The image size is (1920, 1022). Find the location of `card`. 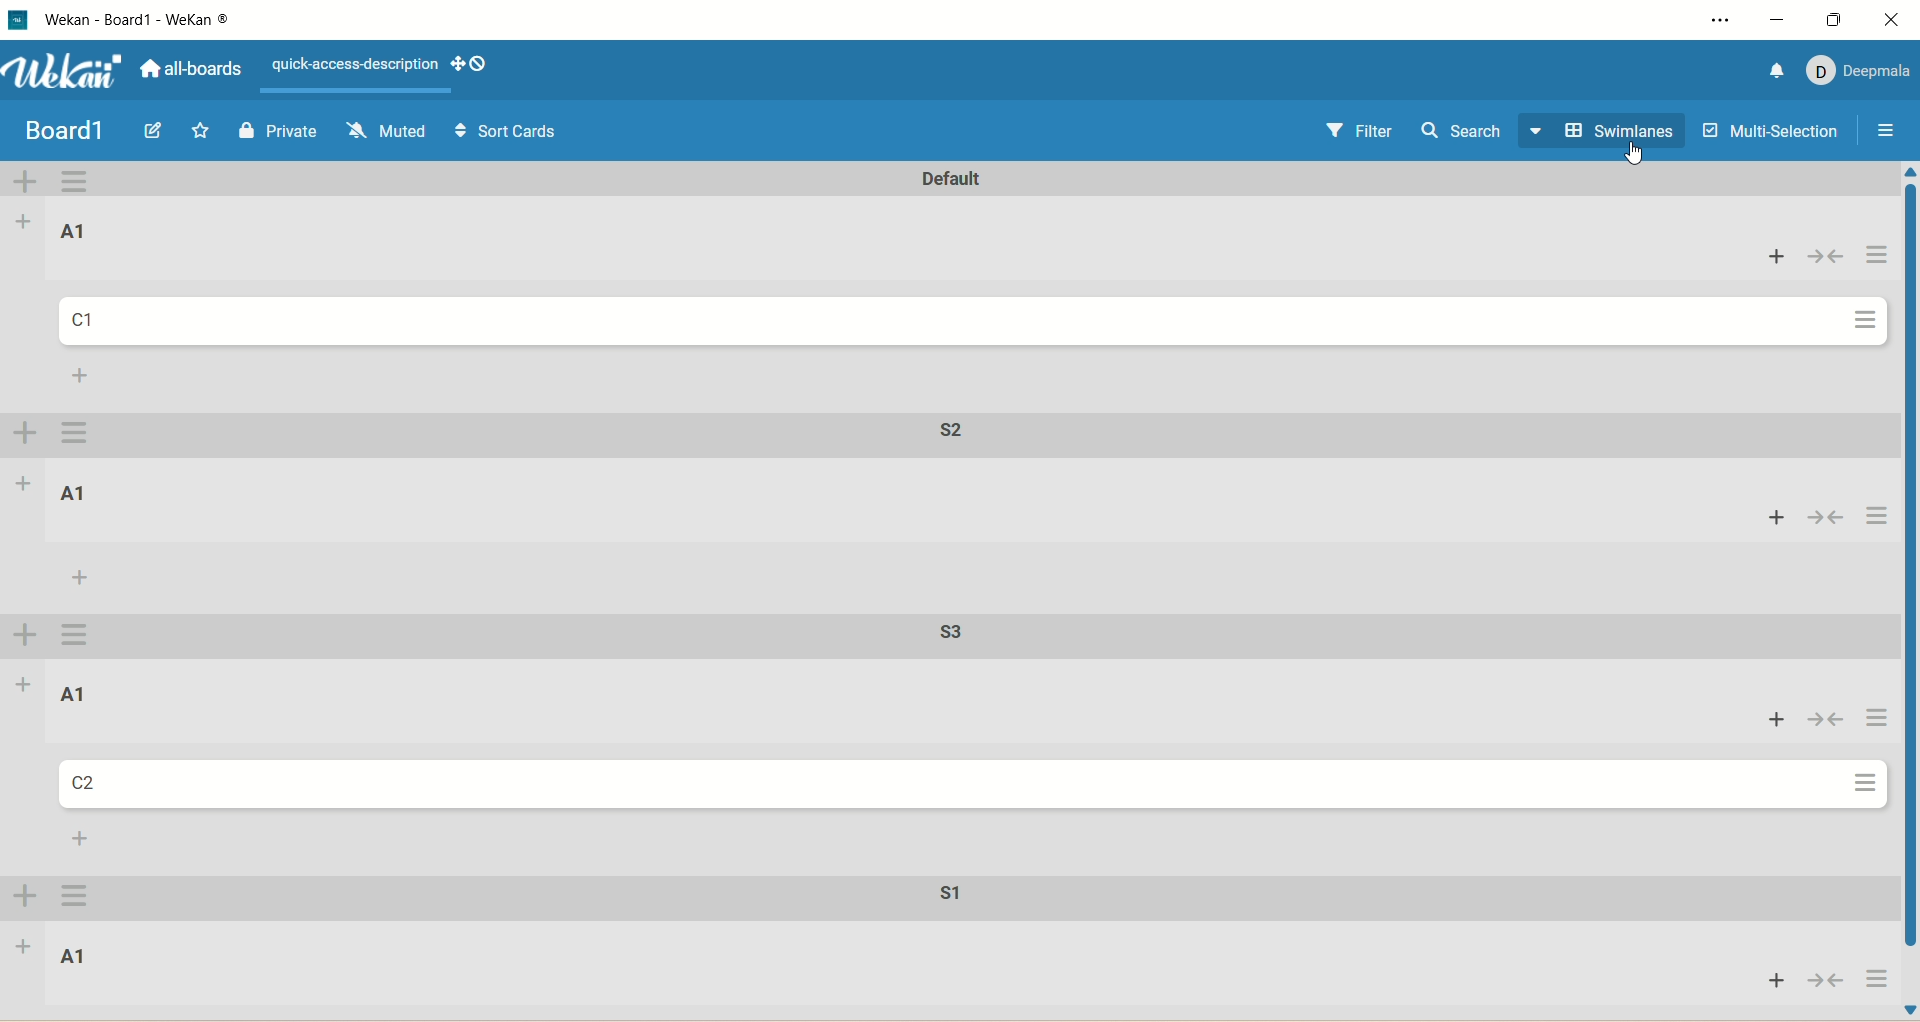

card is located at coordinates (75, 956).